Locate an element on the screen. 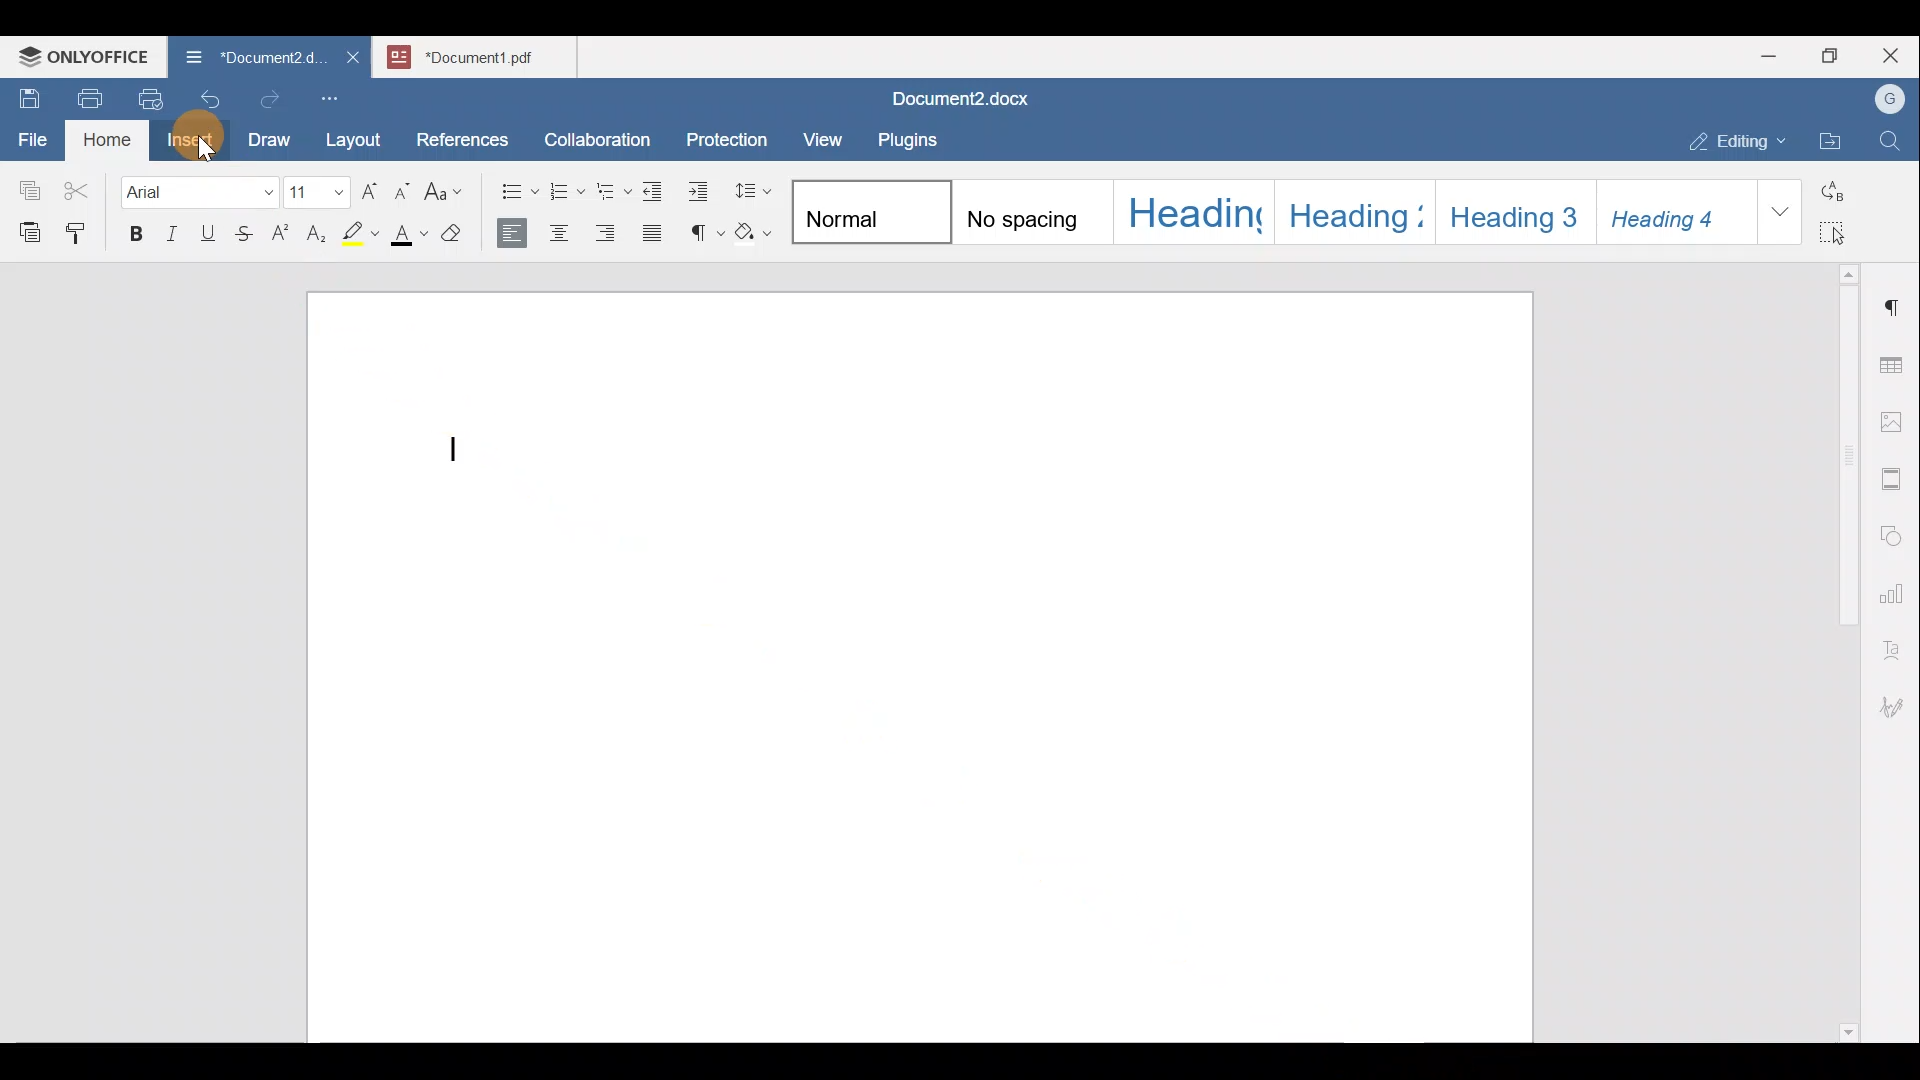  Bullets is located at coordinates (518, 194).